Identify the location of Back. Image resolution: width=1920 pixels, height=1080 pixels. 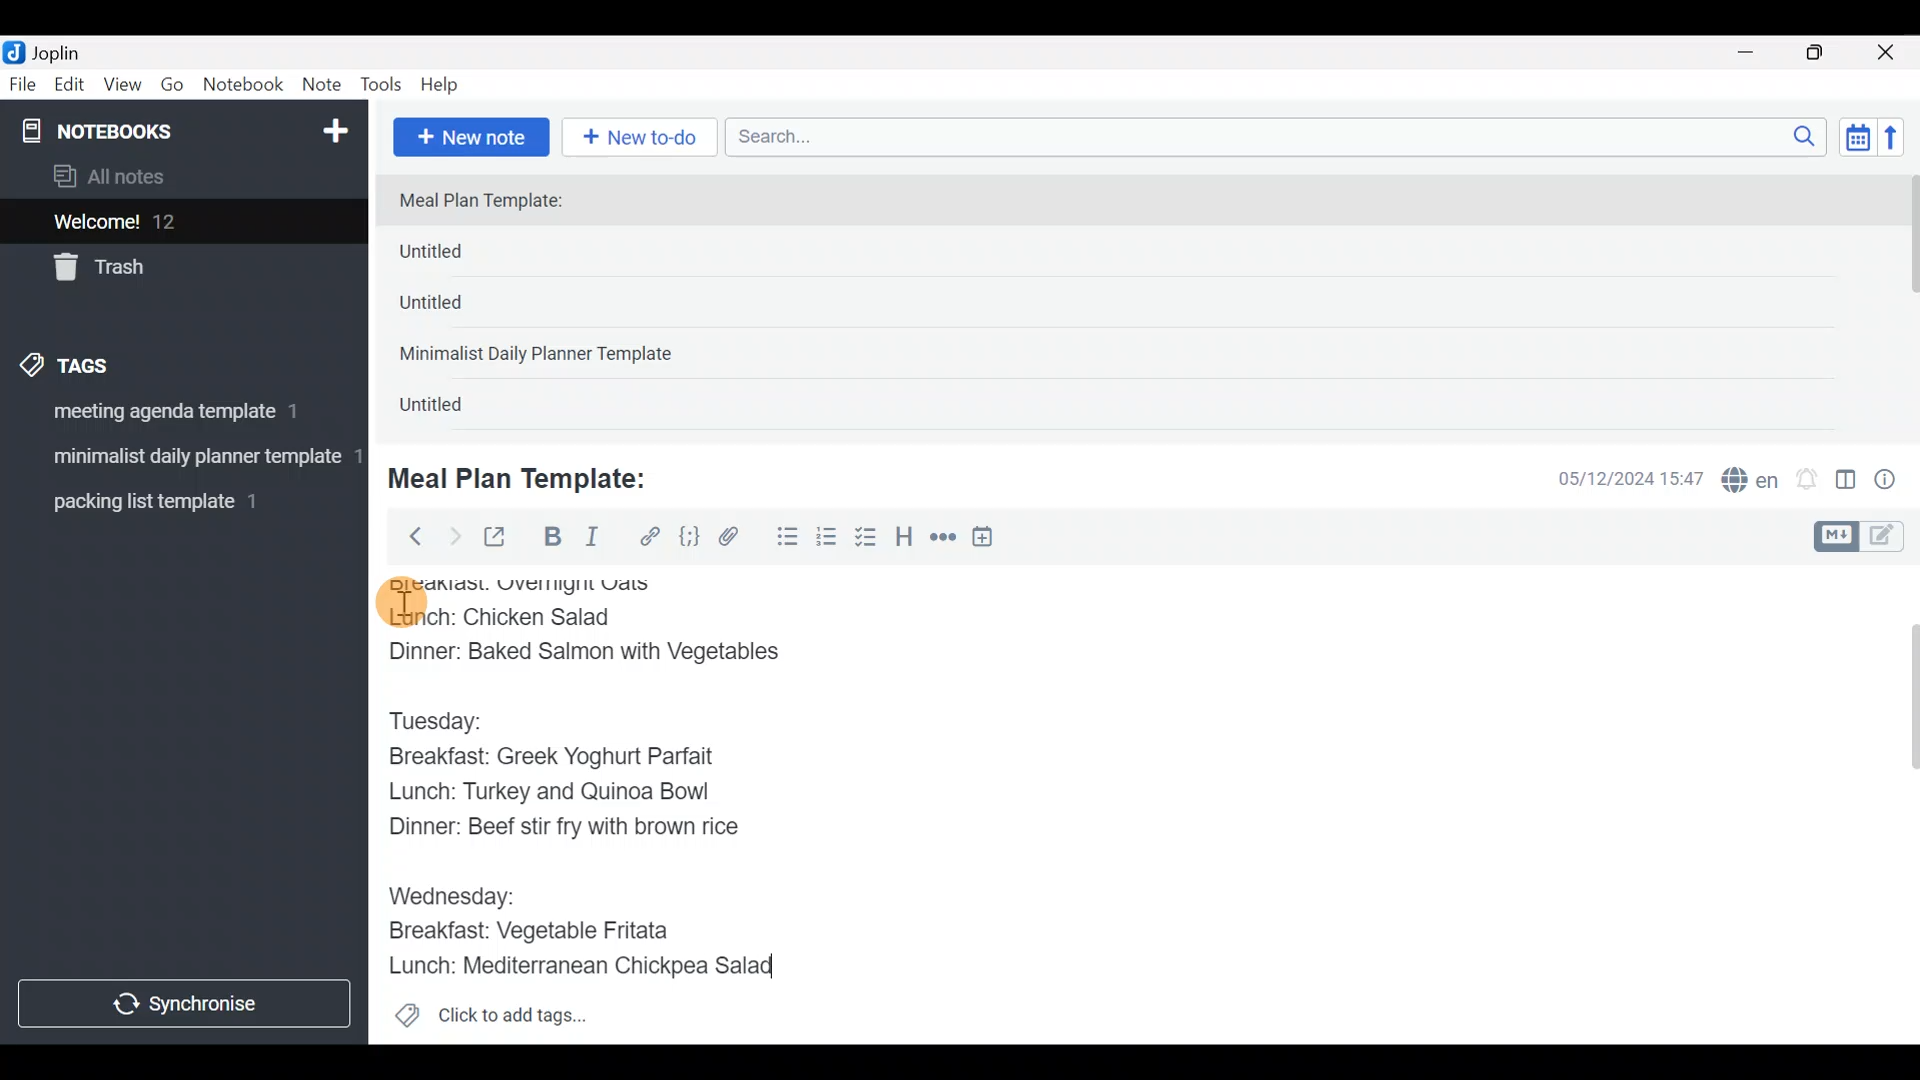
(407, 535).